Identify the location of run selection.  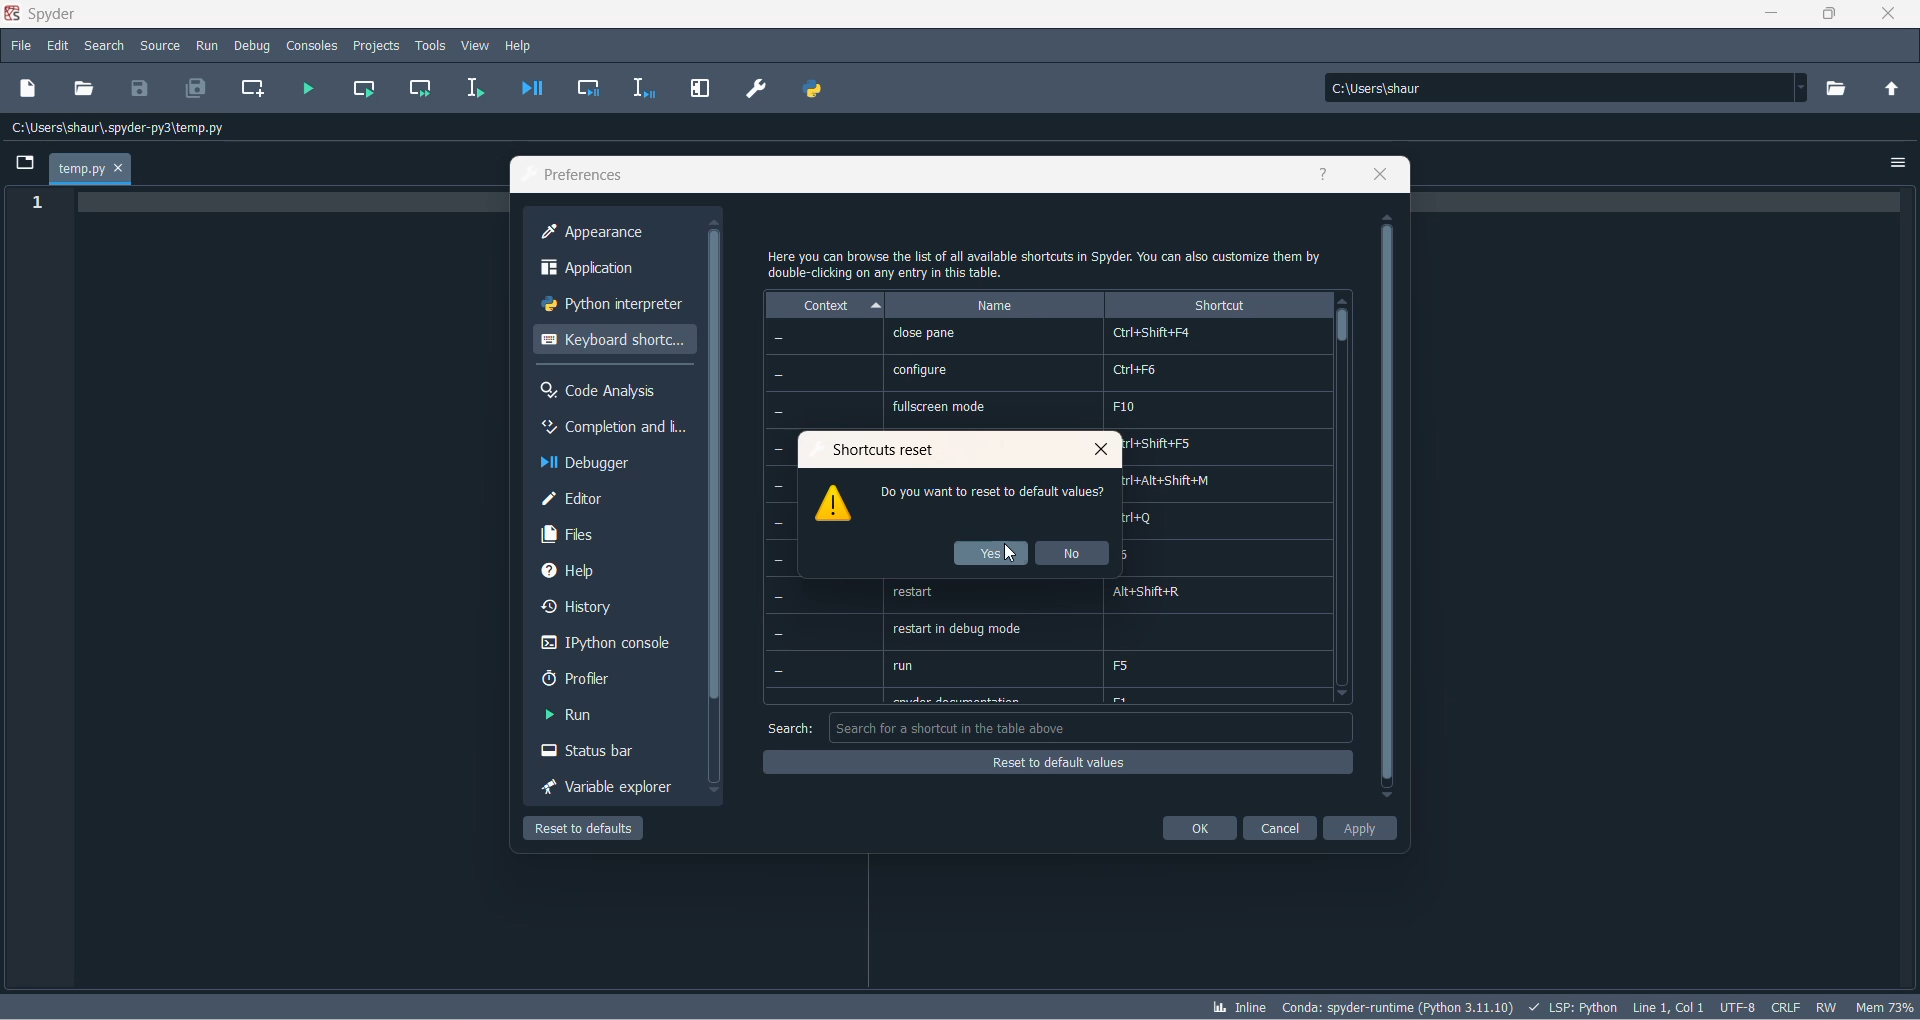
(473, 87).